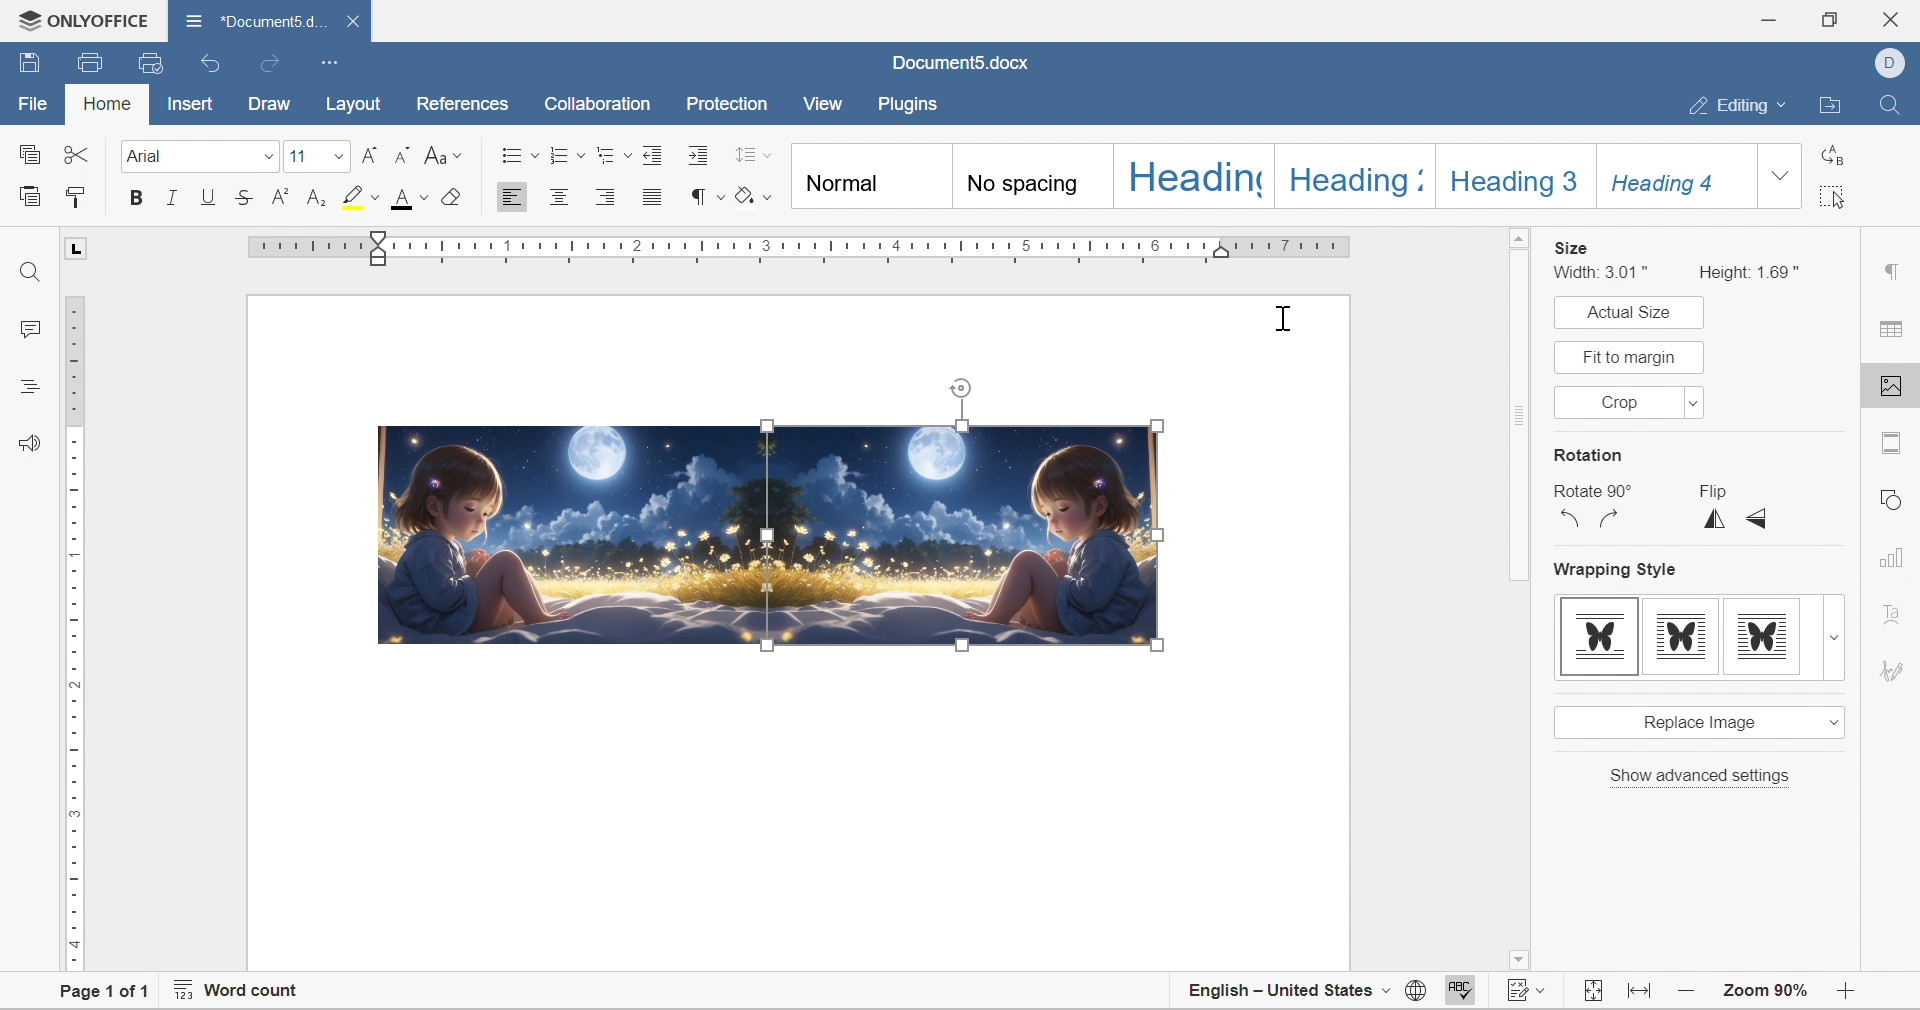 The image size is (1920, 1010). Describe the element at coordinates (702, 155) in the screenshot. I see `increase indent` at that location.